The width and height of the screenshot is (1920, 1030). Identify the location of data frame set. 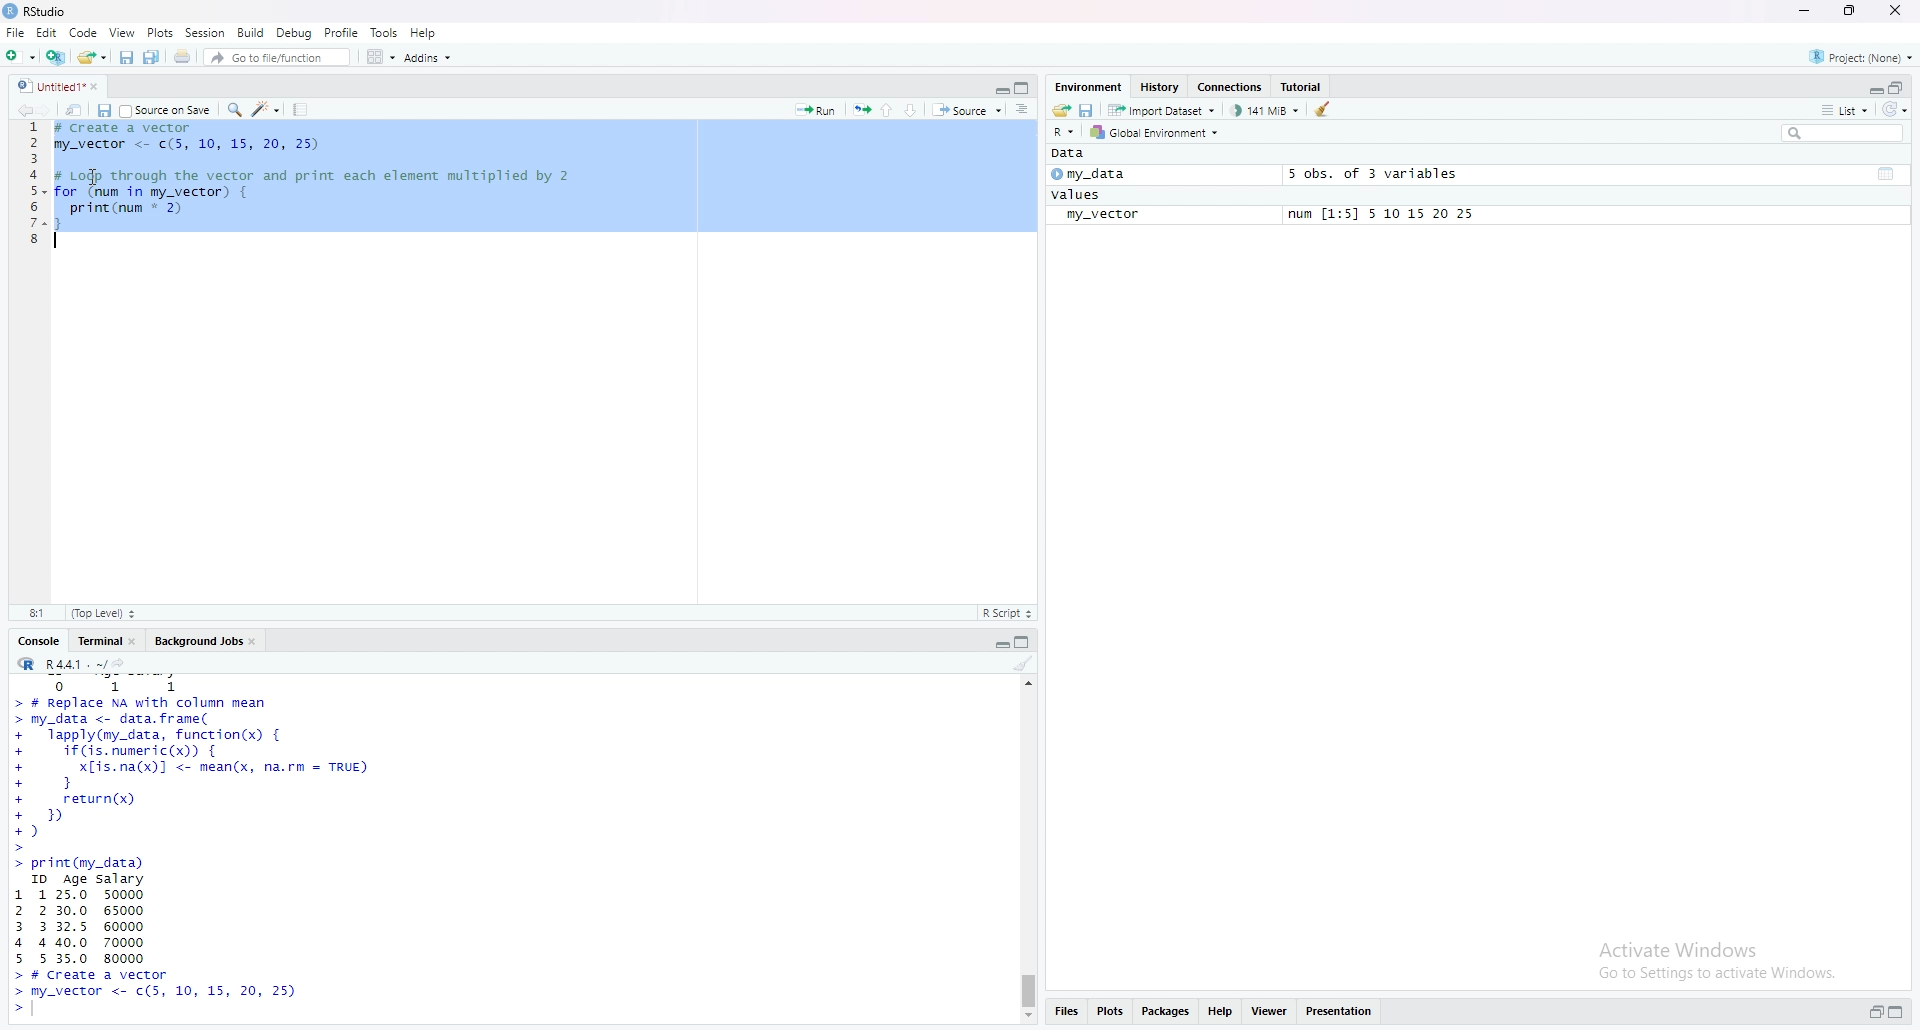
(193, 848).